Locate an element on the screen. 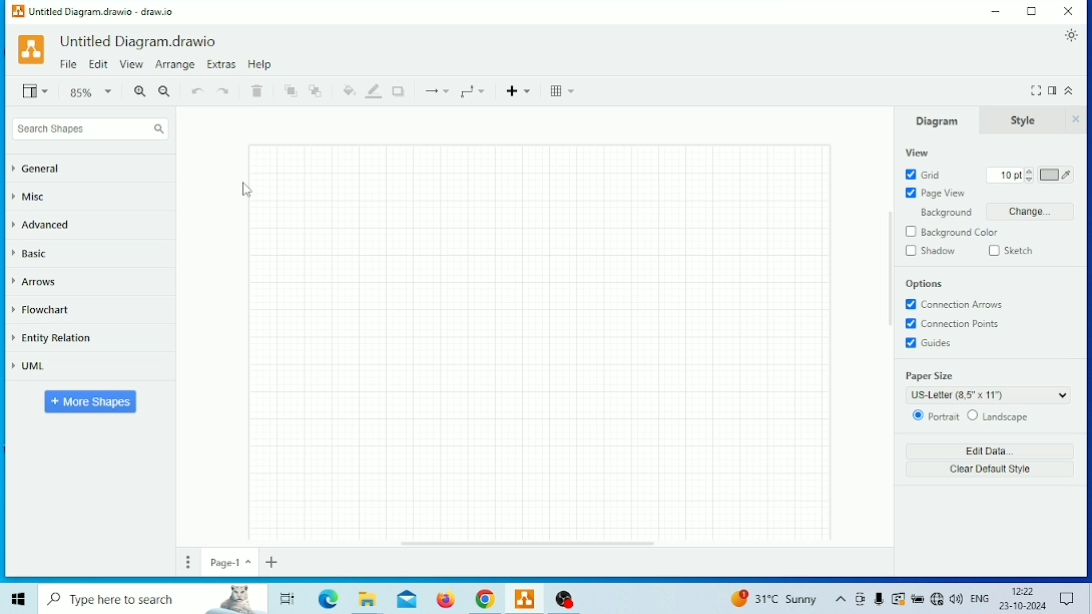 This screenshot has height=614, width=1092. Canvas Zoomed Out is located at coordinates (541, 341).